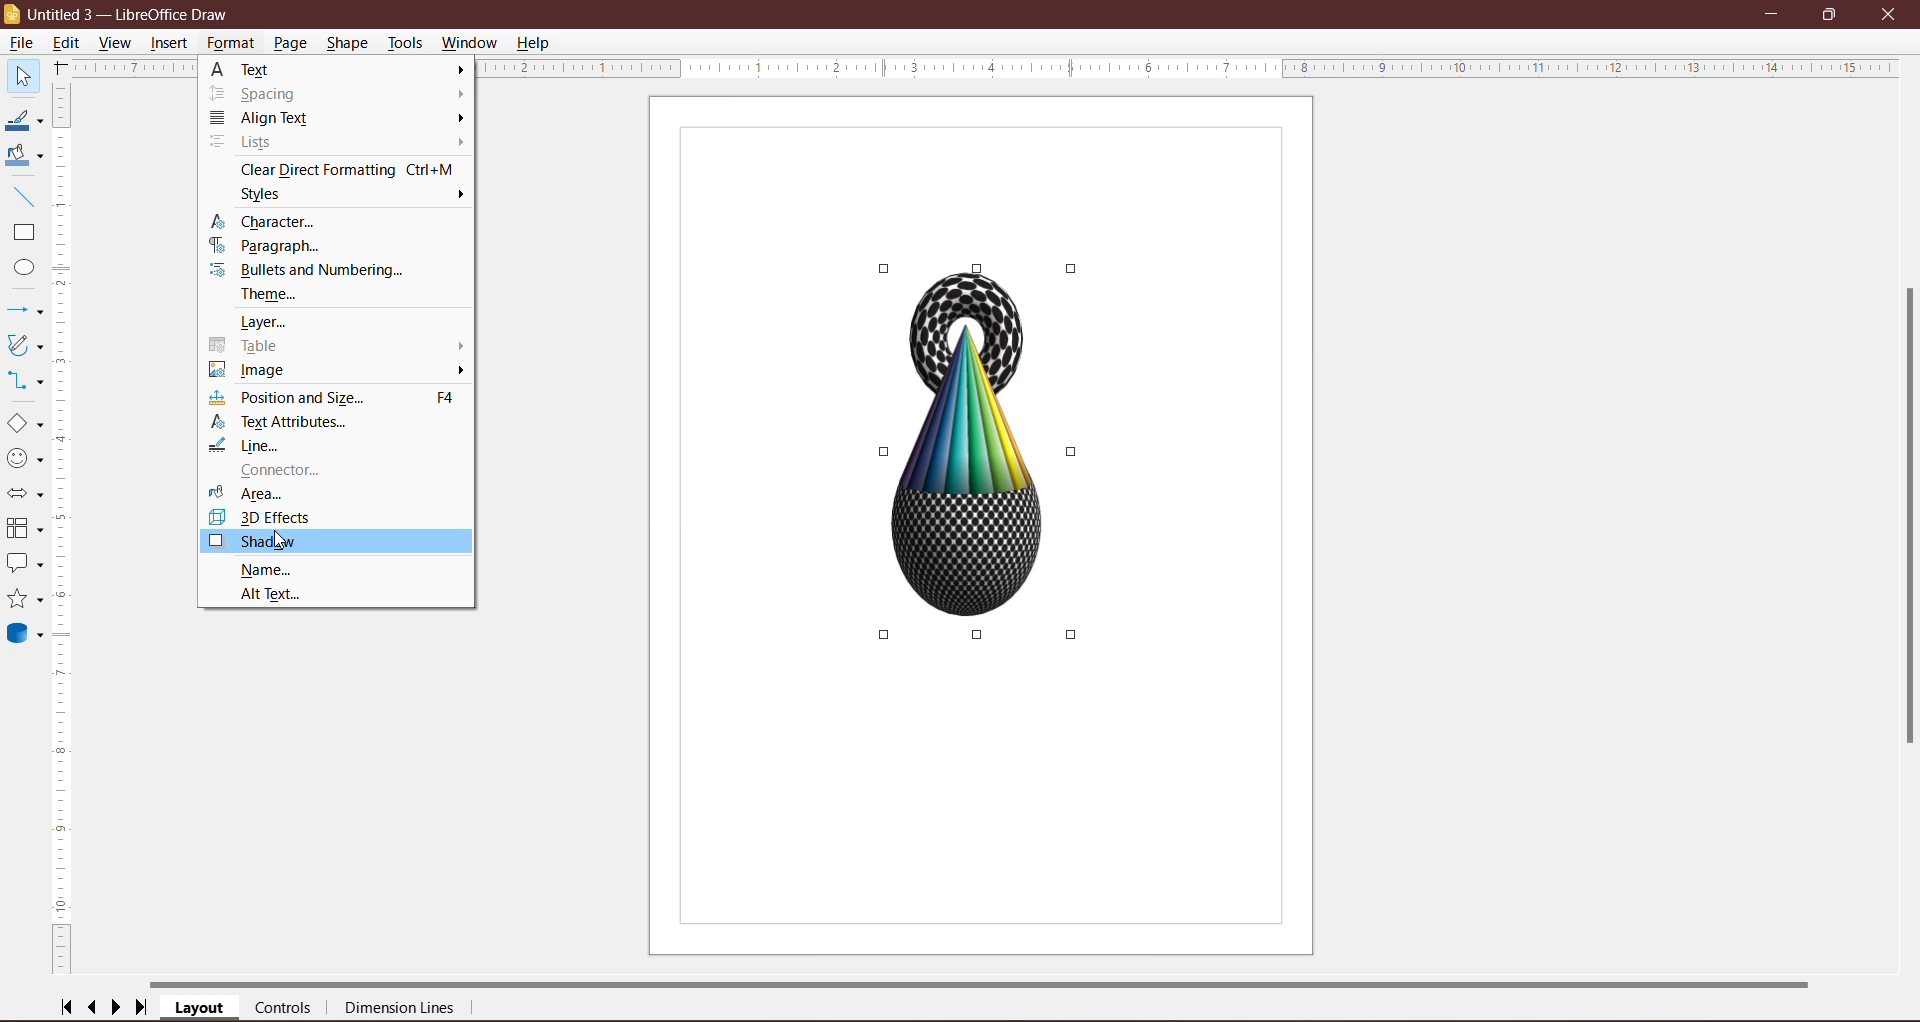 The image size is (1920, 1022). I want to click on Diagram Title - Application Name, so click(134, 13).